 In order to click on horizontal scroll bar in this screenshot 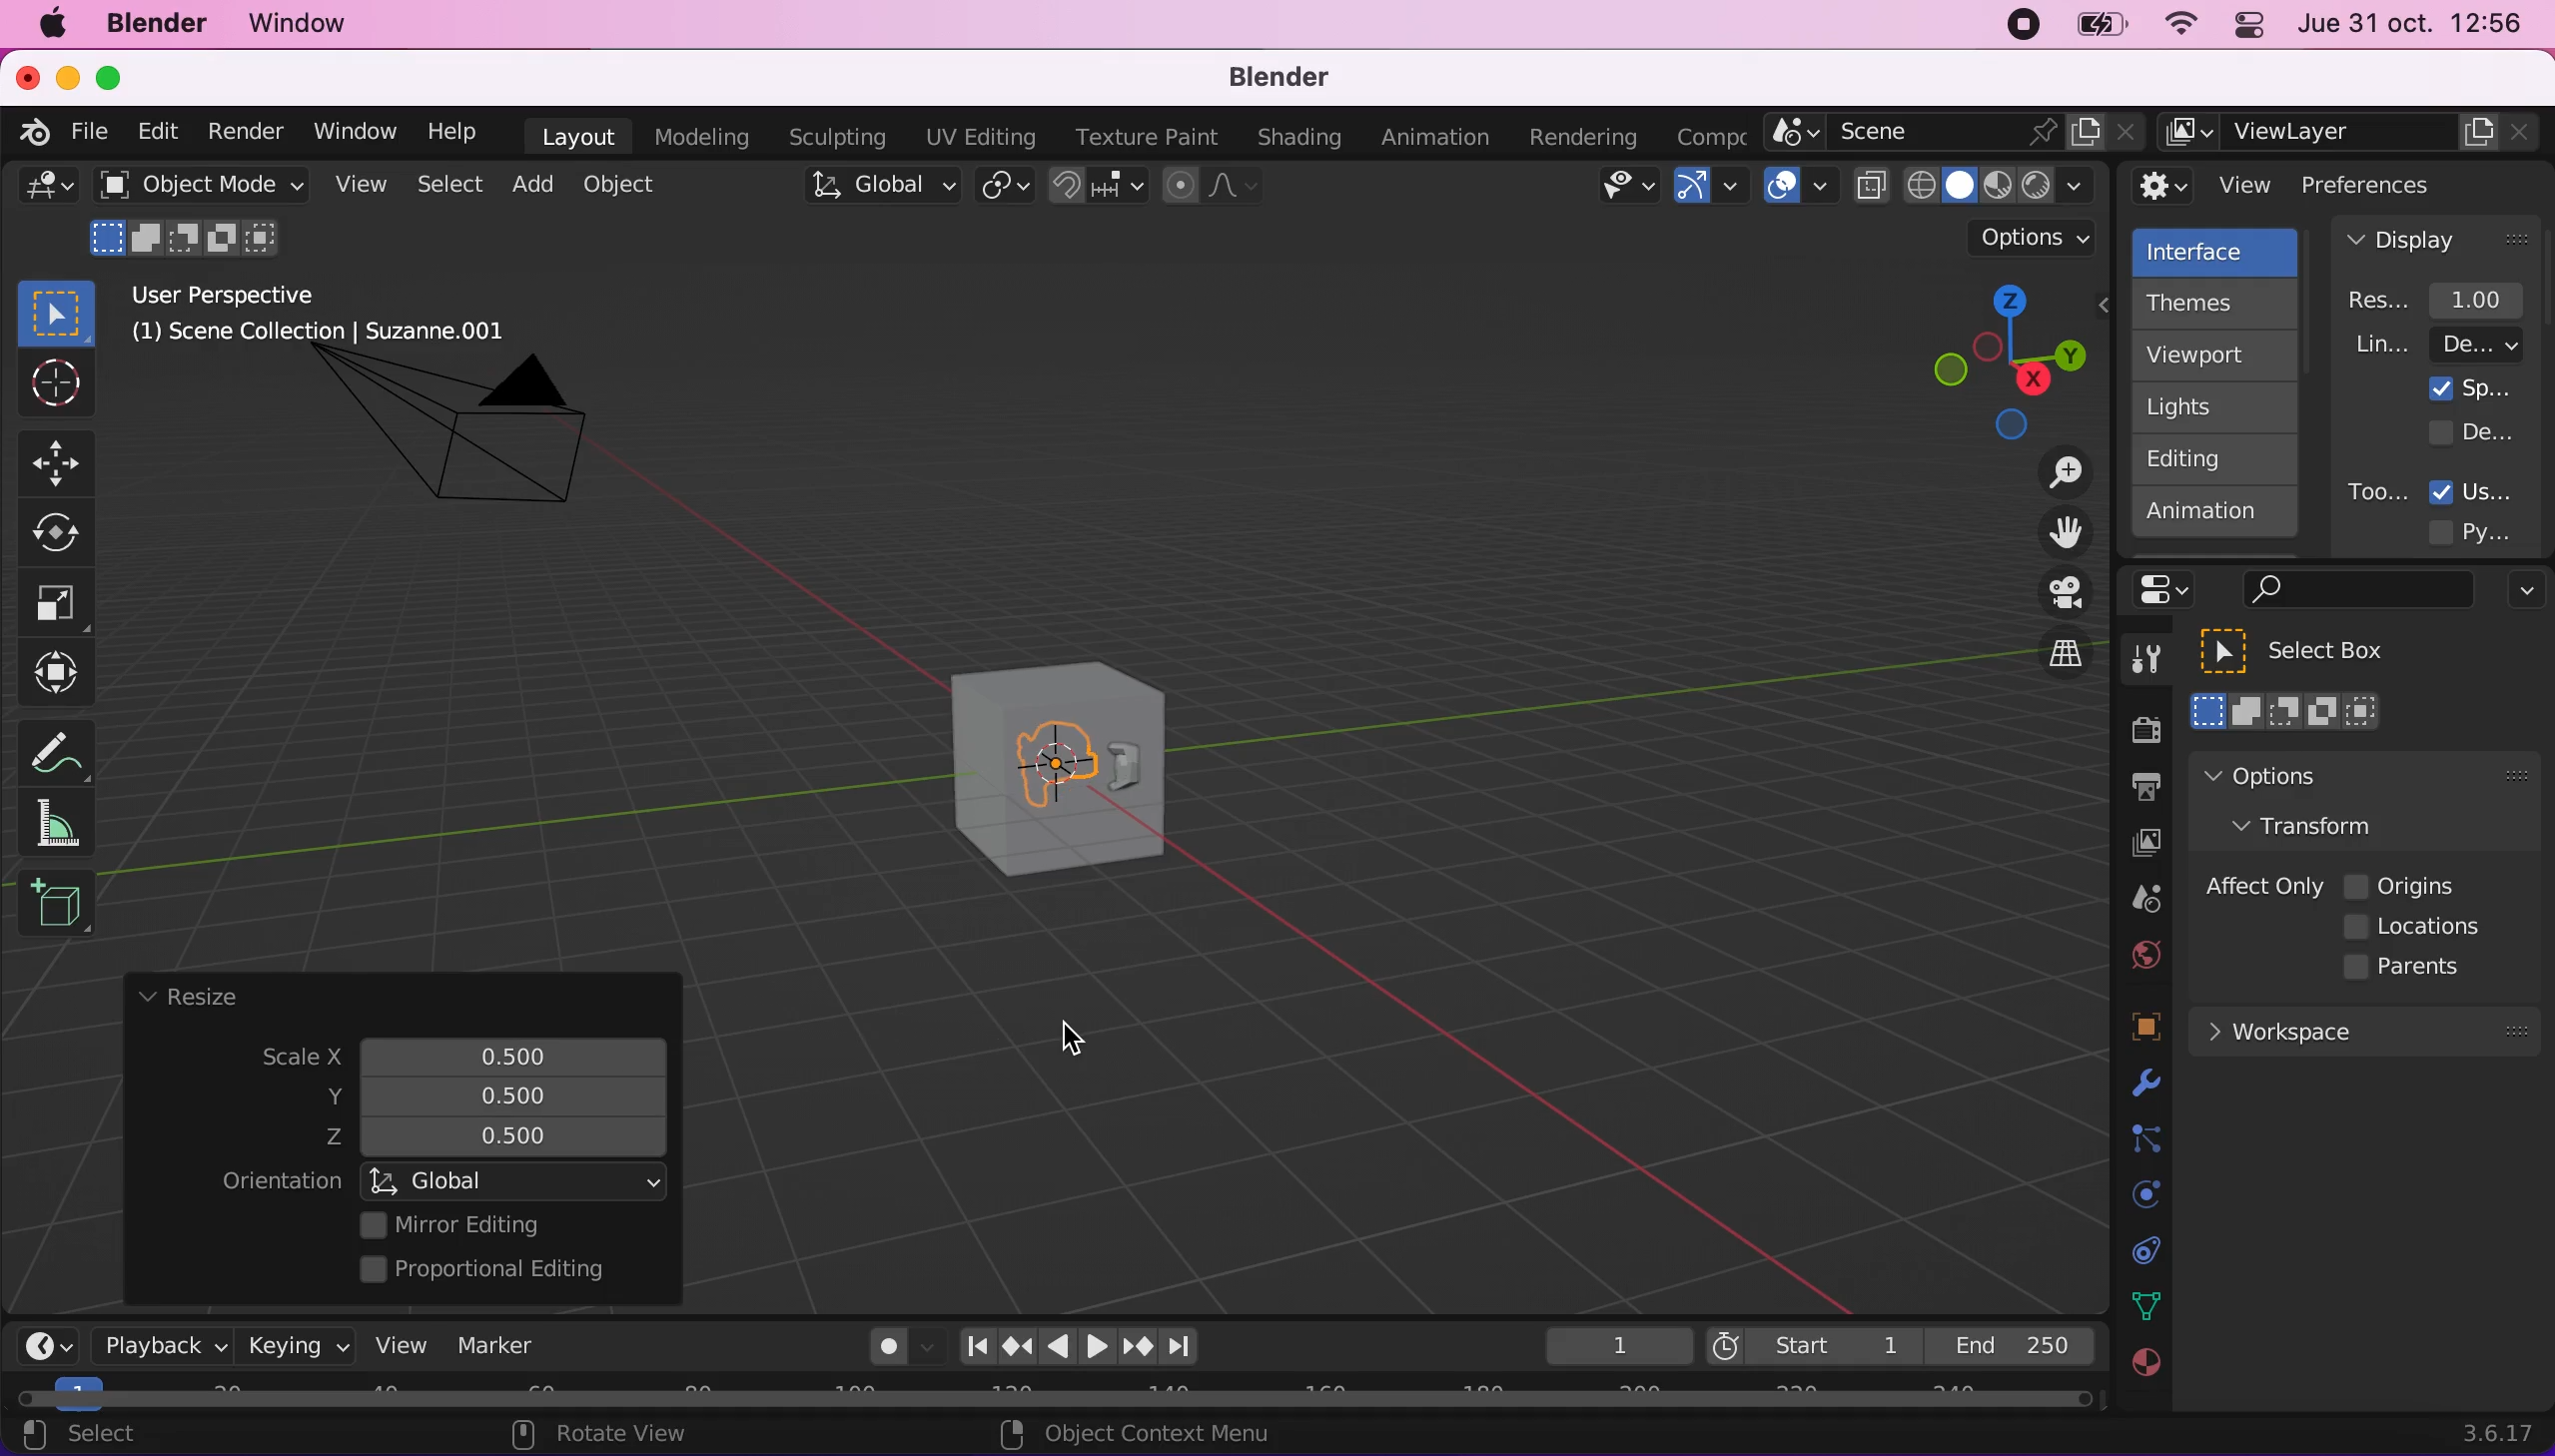, I will do `click(1054, 1399)`.